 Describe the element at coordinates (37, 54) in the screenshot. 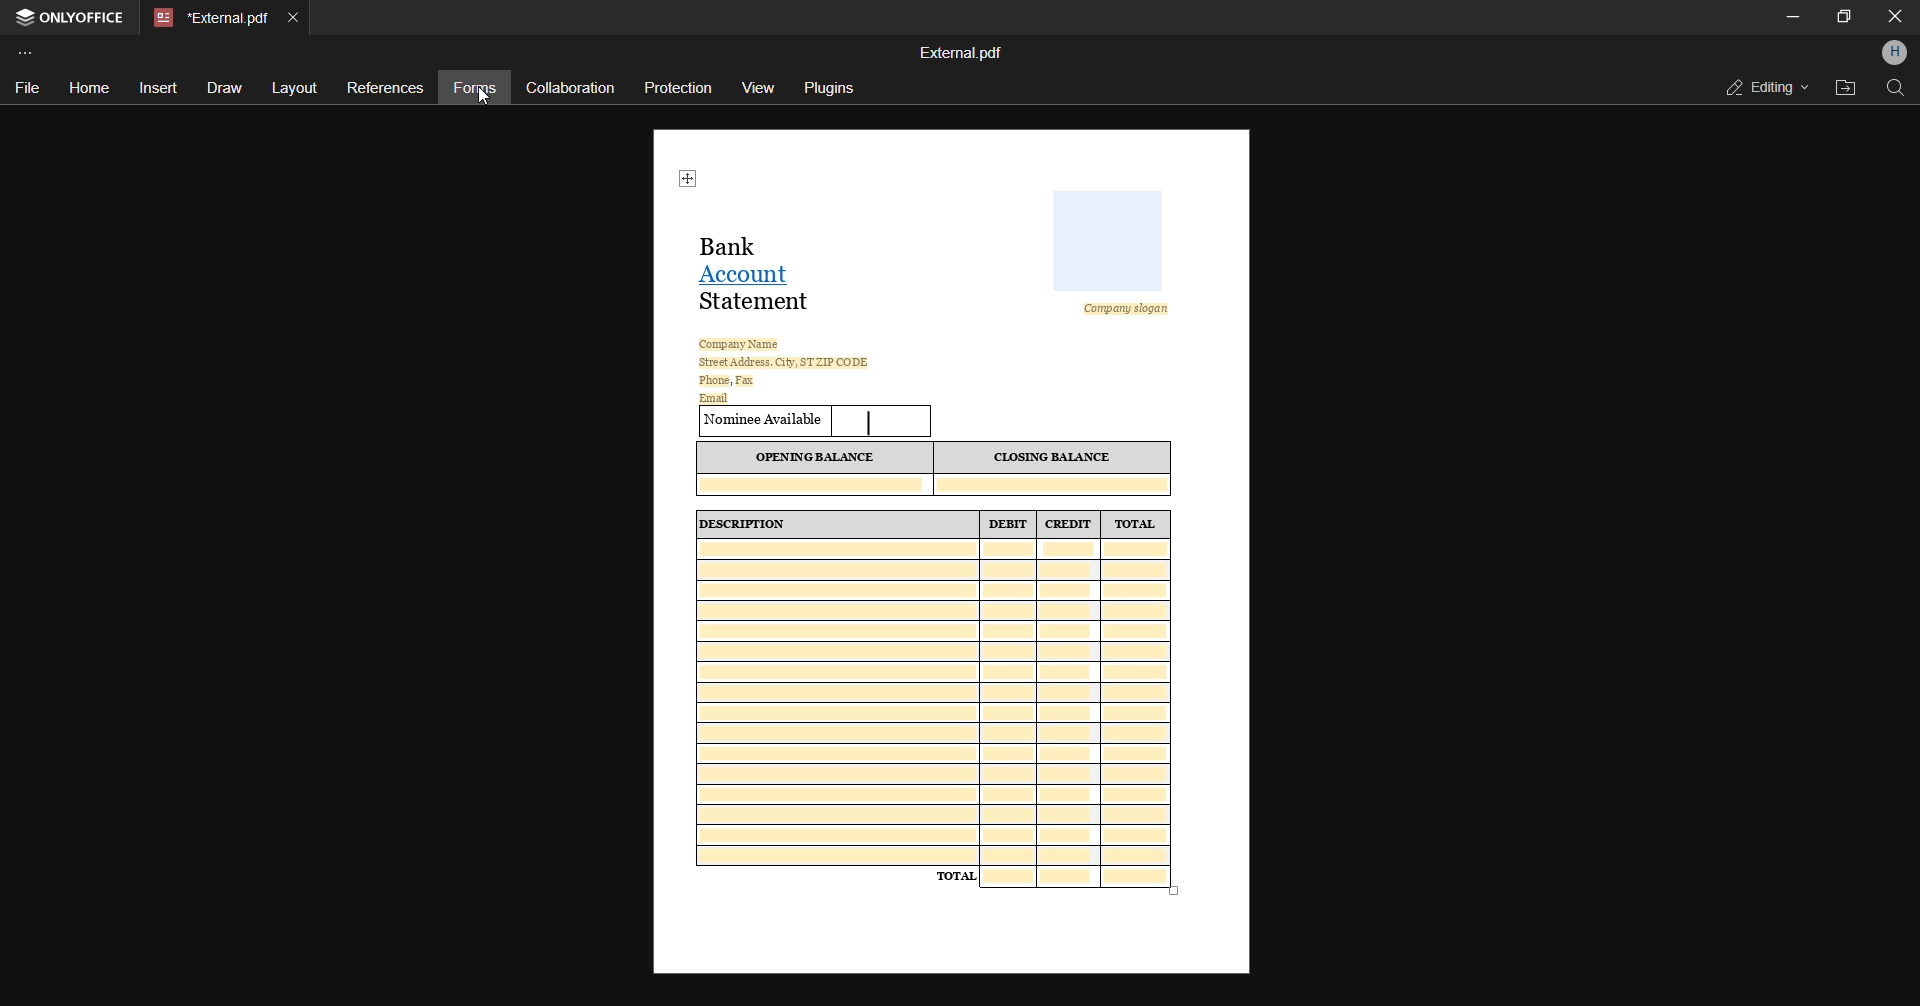

I see `customize toolbar` at that location.